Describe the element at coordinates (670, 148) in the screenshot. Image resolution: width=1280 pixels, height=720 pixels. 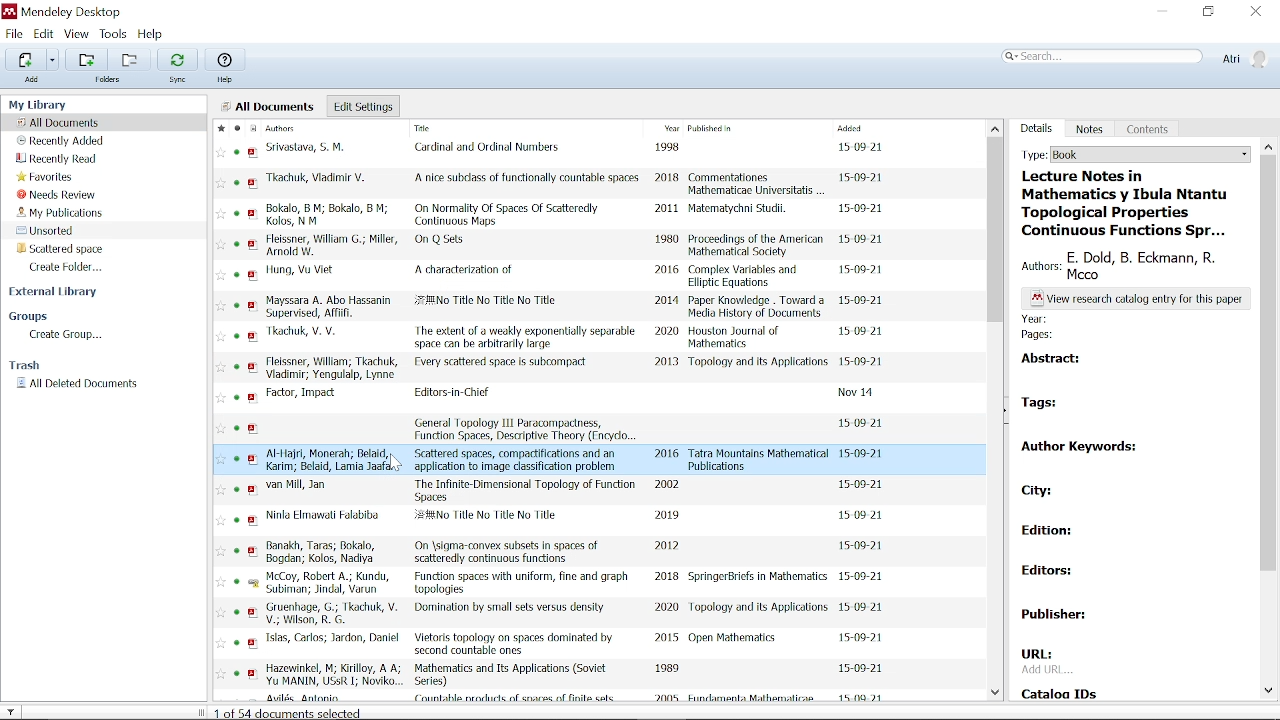
I see `1998` at that location.